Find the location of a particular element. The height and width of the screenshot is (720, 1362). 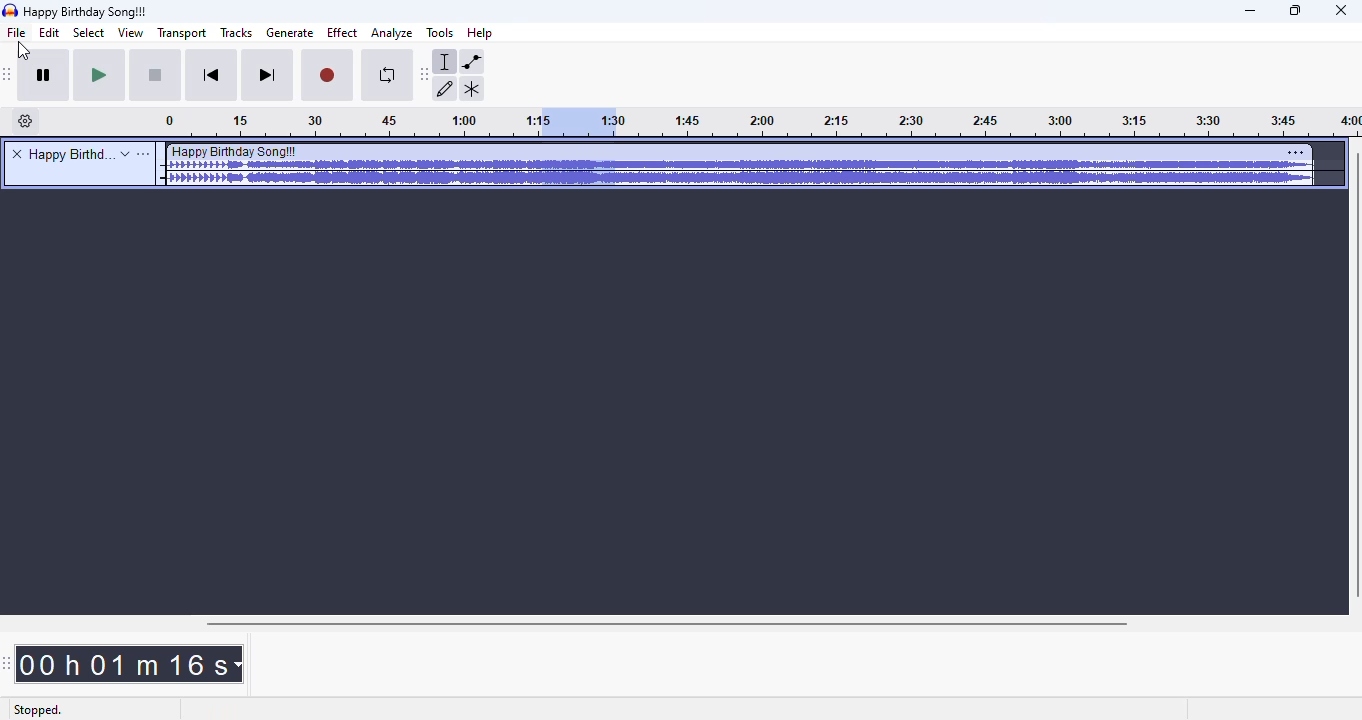

audio track is located at coordinates (738, 165).